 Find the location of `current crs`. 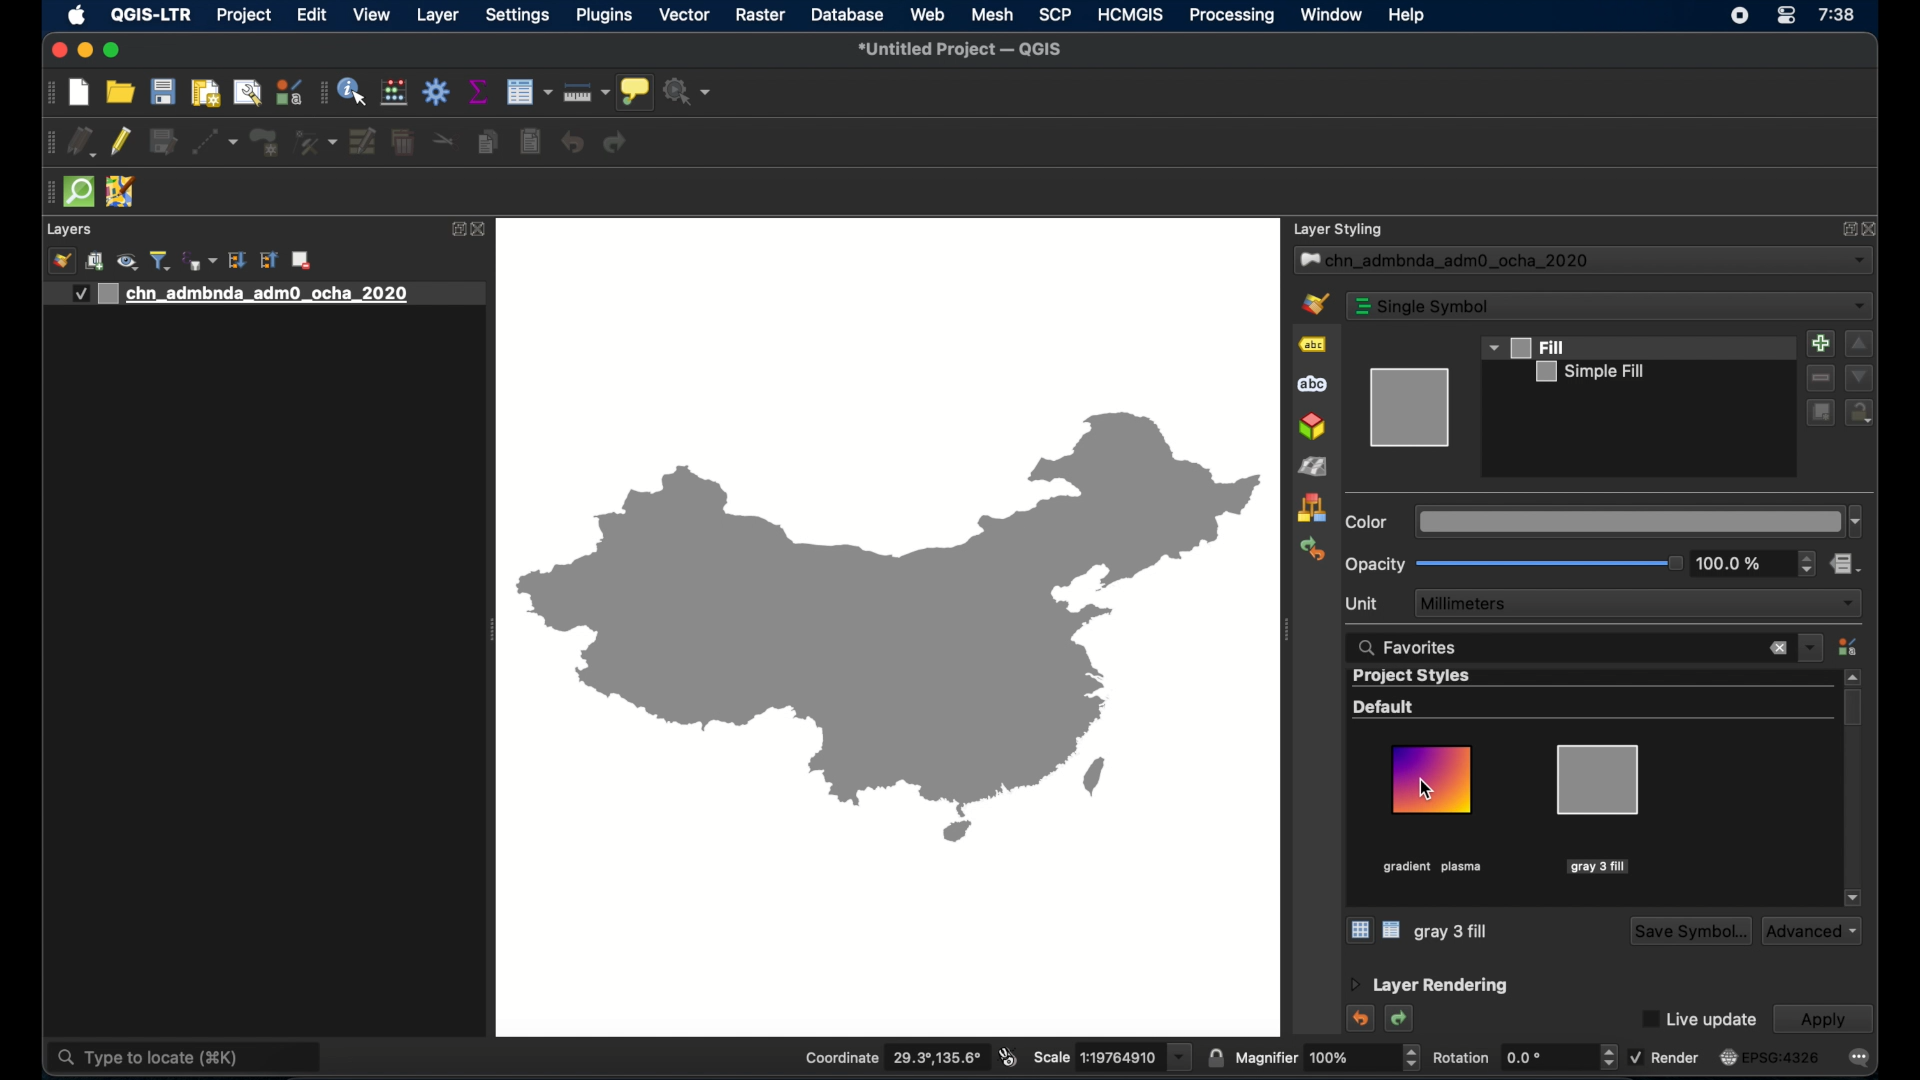

current crs is located at coordinates (1771, 1056).